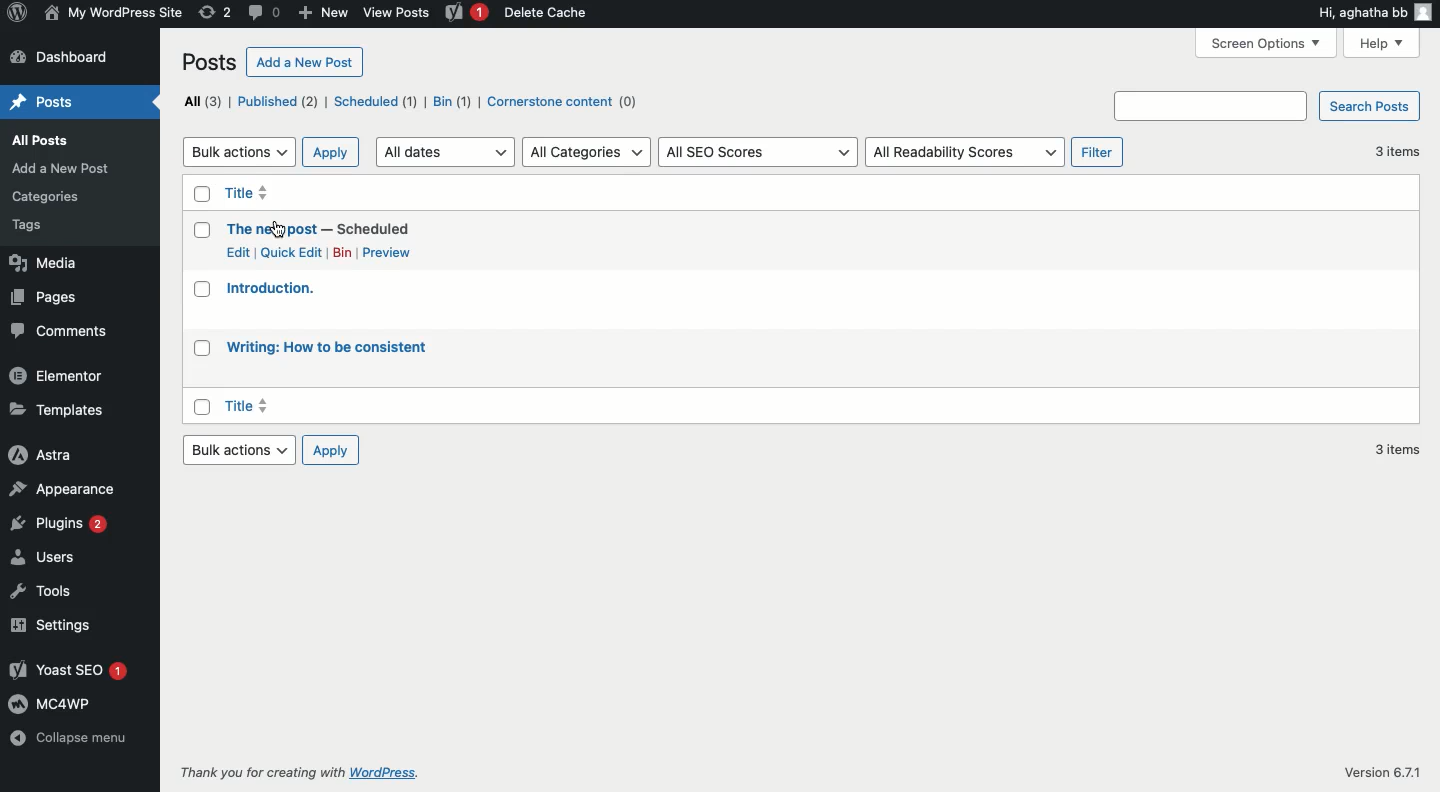  I want to click on Plugins, so click(60, 523).